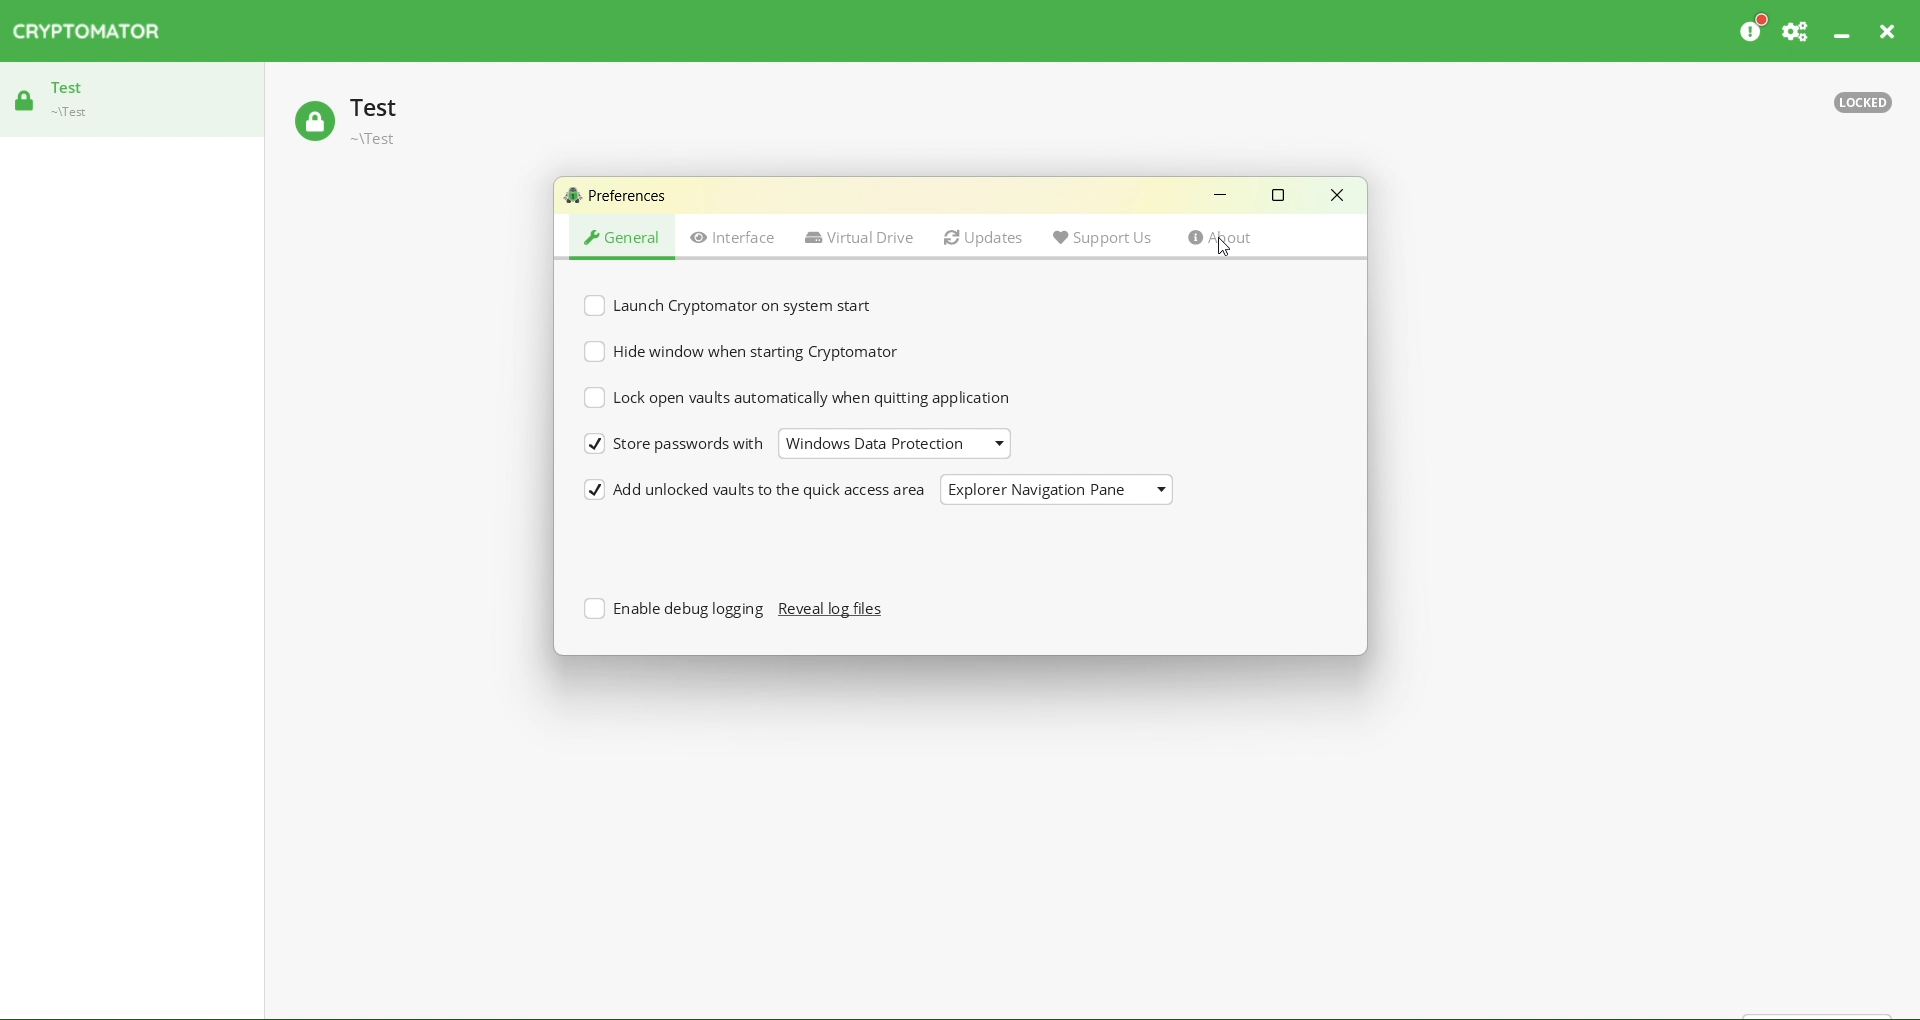 Image resolution: width=1920 pixels, height=1020 pixels. What do you see at coordinates (618, 196) in the screenshot?
I see `Preferences` at bounding box center [618, 196].